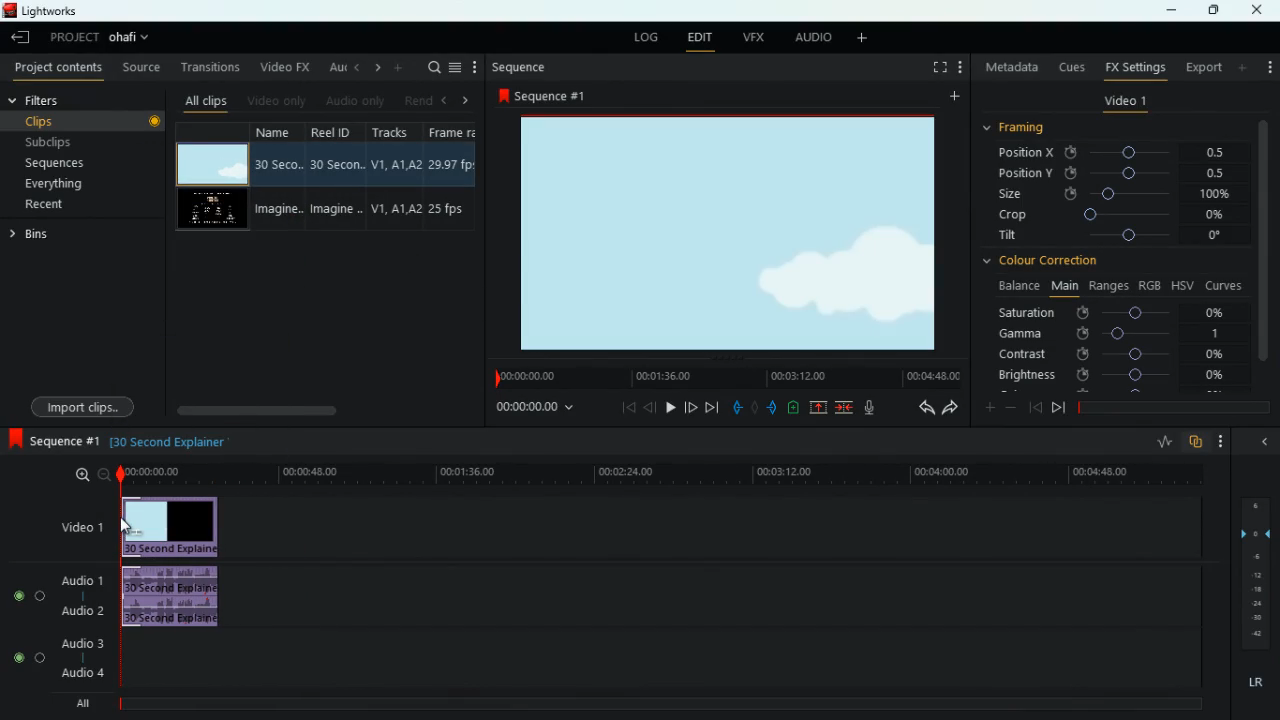 The width and height of the screenshot is (1280, 720). Describe the element at coordinates (87, 476) in the screenshot. I see `zoom` at that location.